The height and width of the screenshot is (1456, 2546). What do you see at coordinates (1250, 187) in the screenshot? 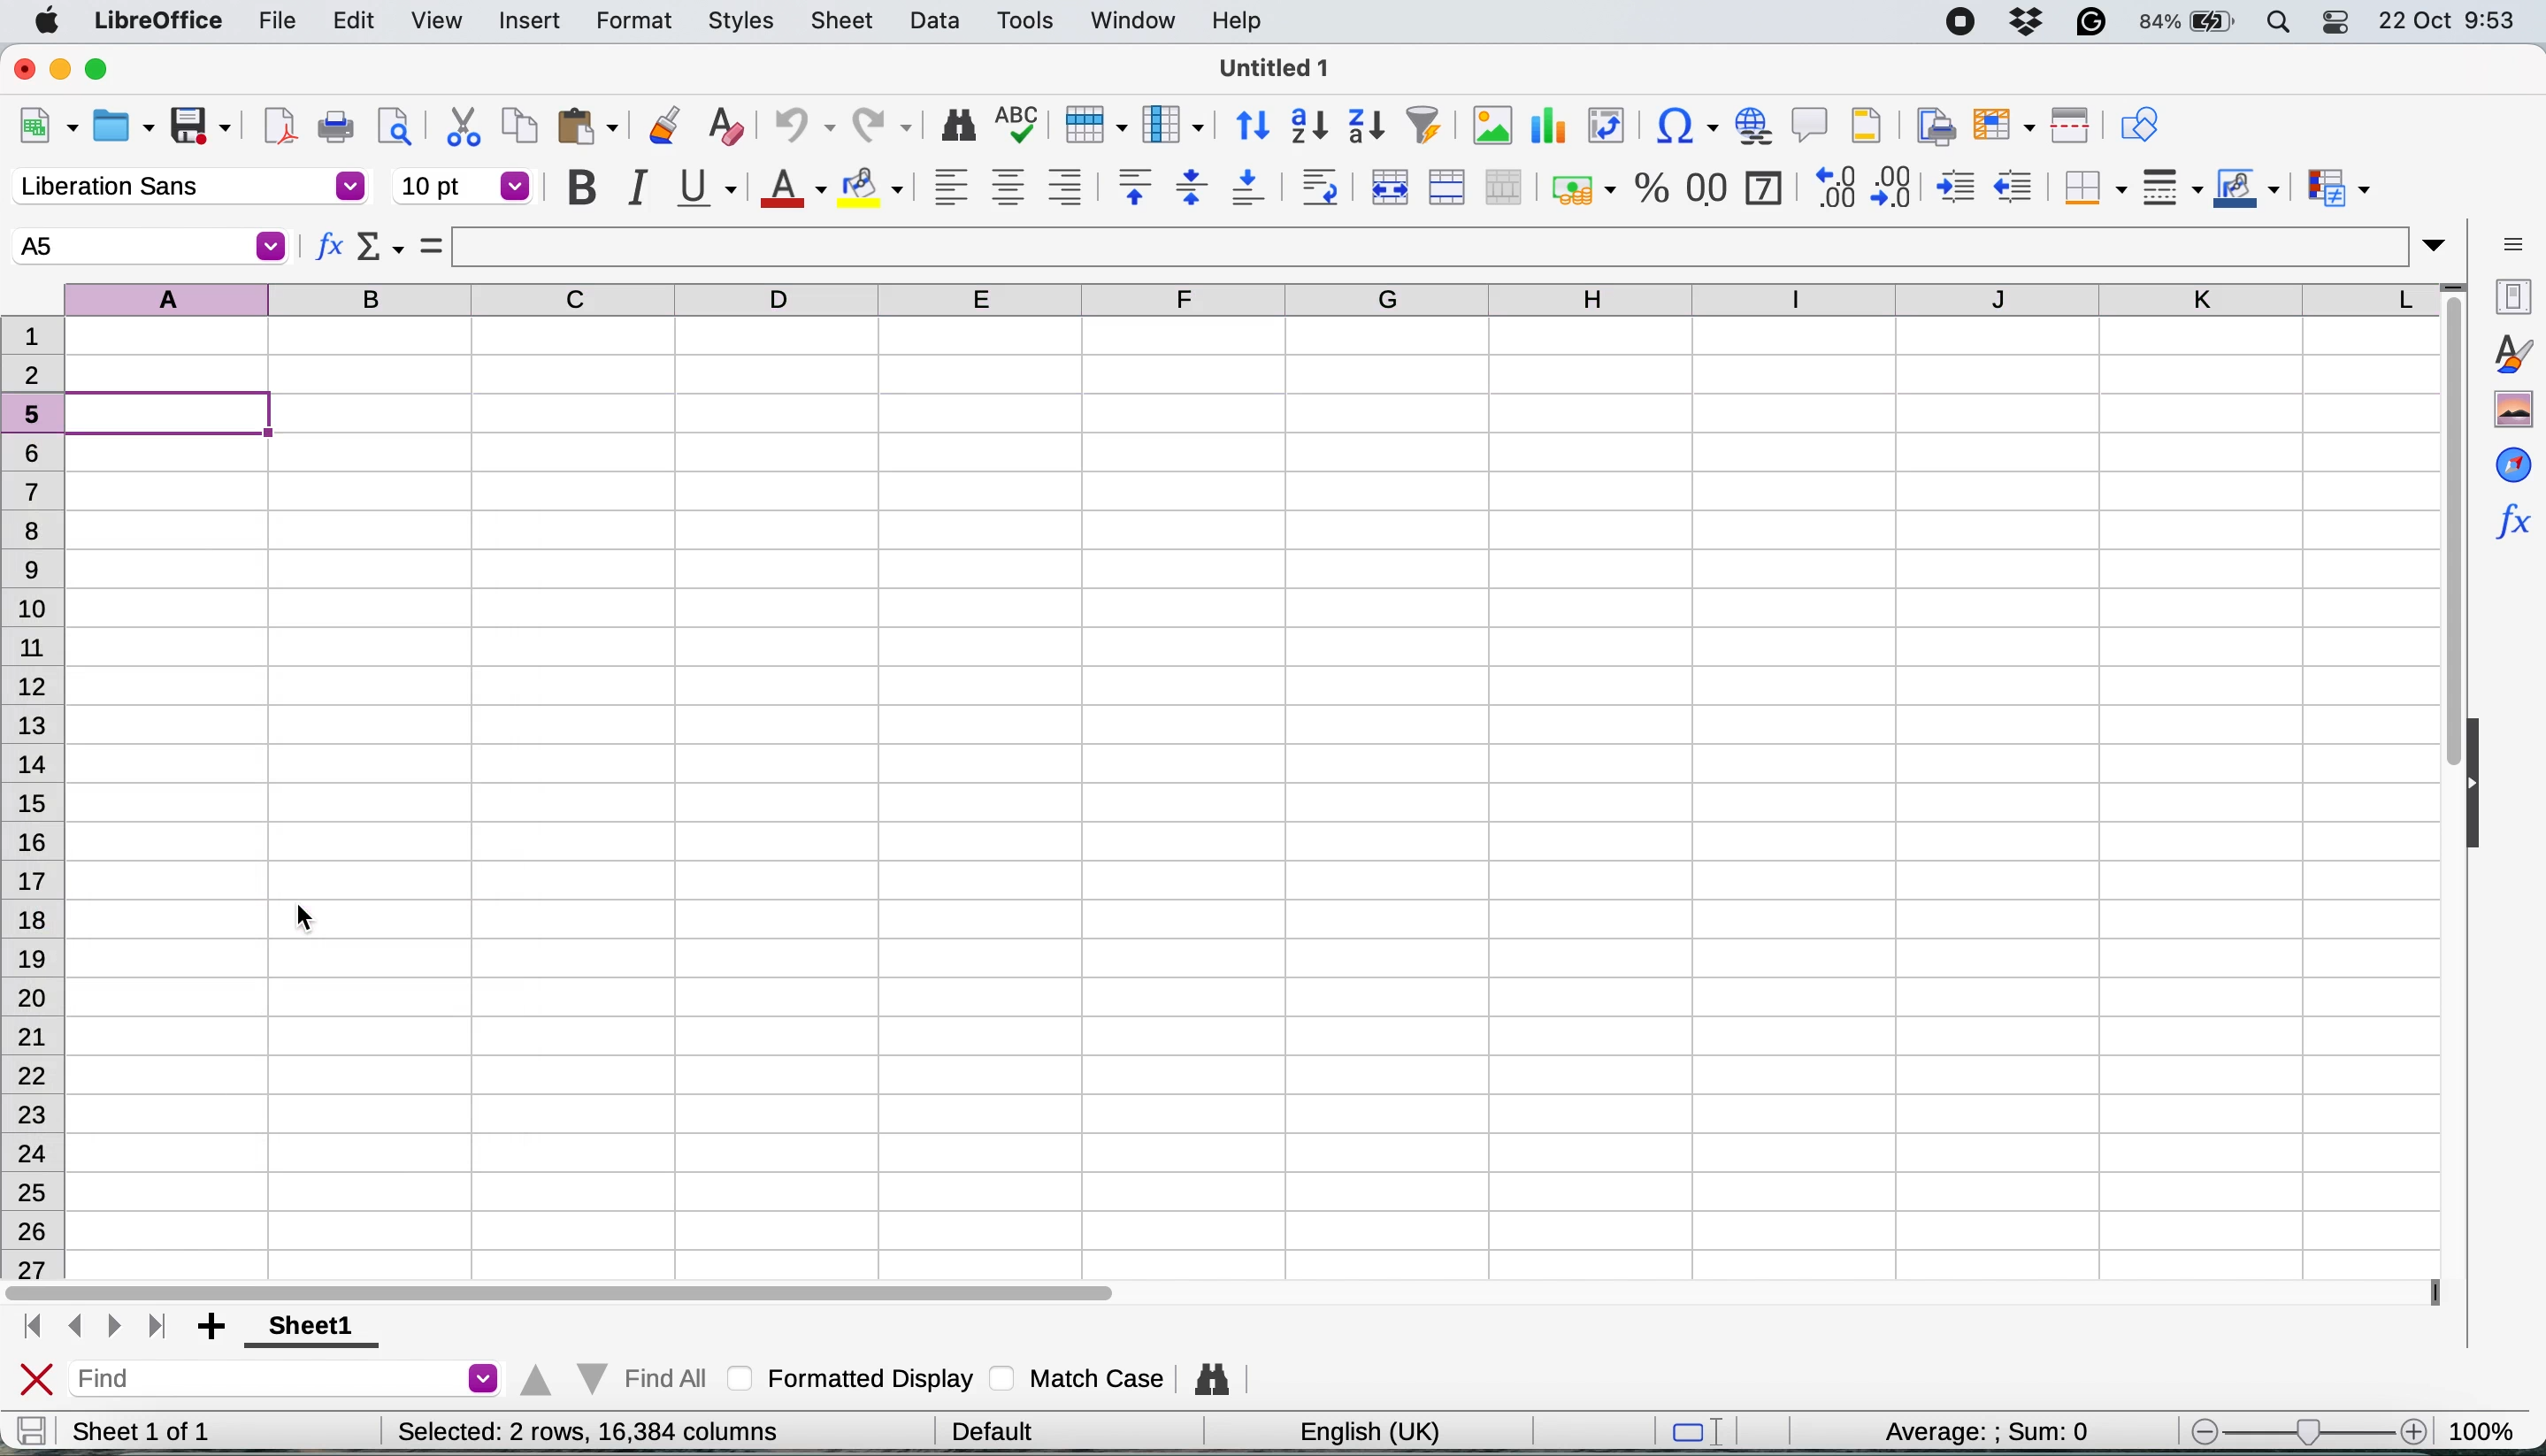
I see `align bottom` at bounding box center [1250, 187].